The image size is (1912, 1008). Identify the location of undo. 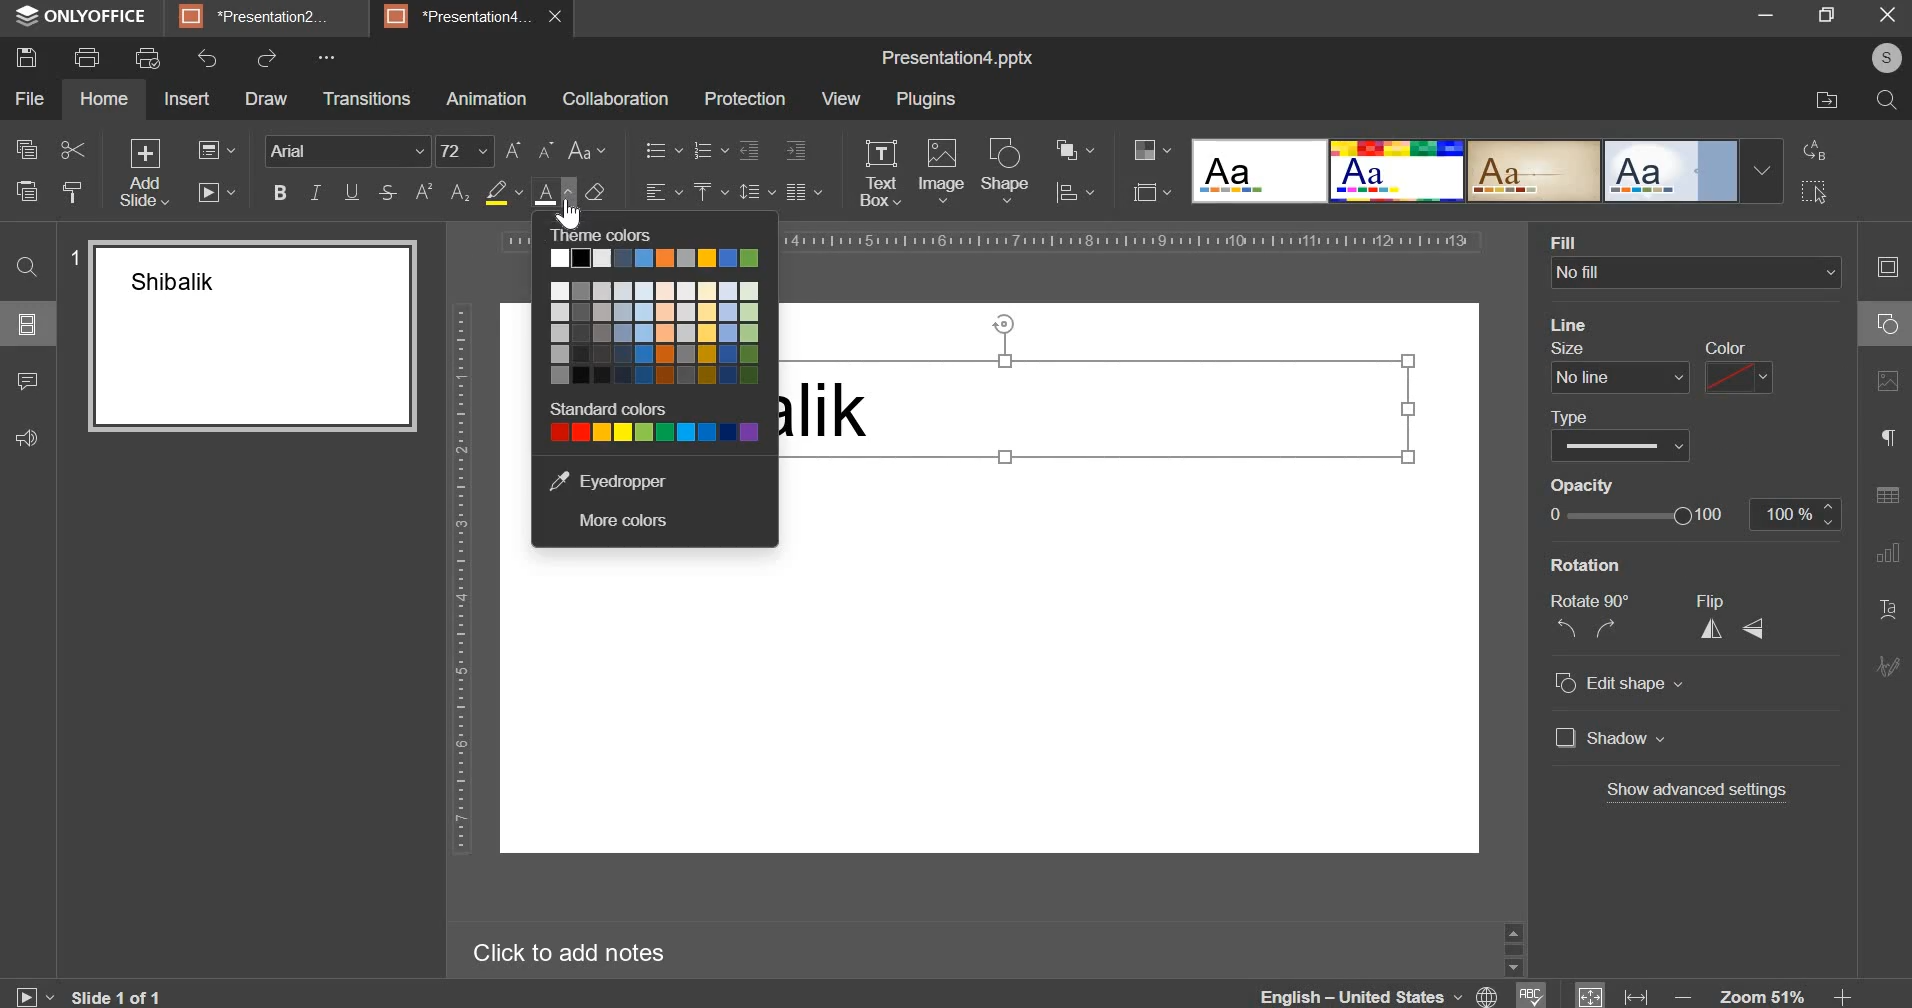
(207, 57).